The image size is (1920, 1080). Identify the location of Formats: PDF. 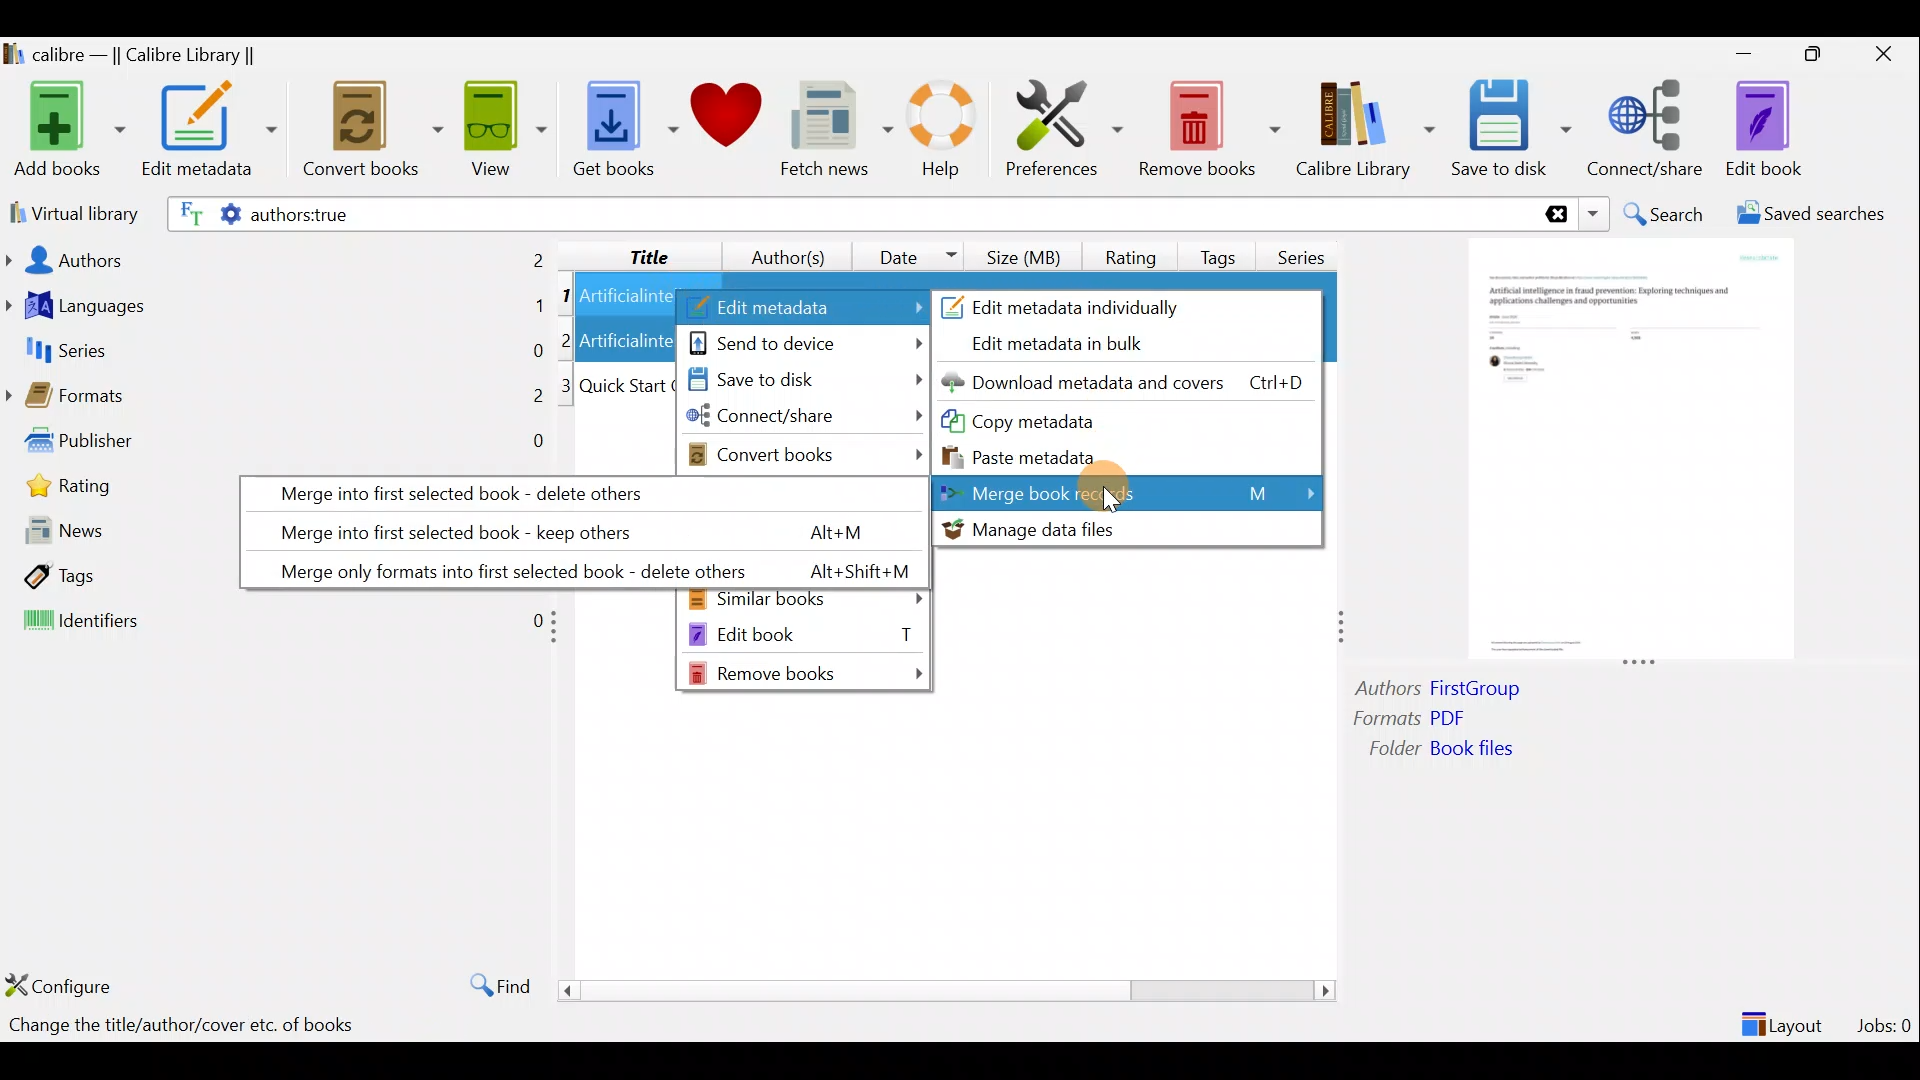
(1438, 721).